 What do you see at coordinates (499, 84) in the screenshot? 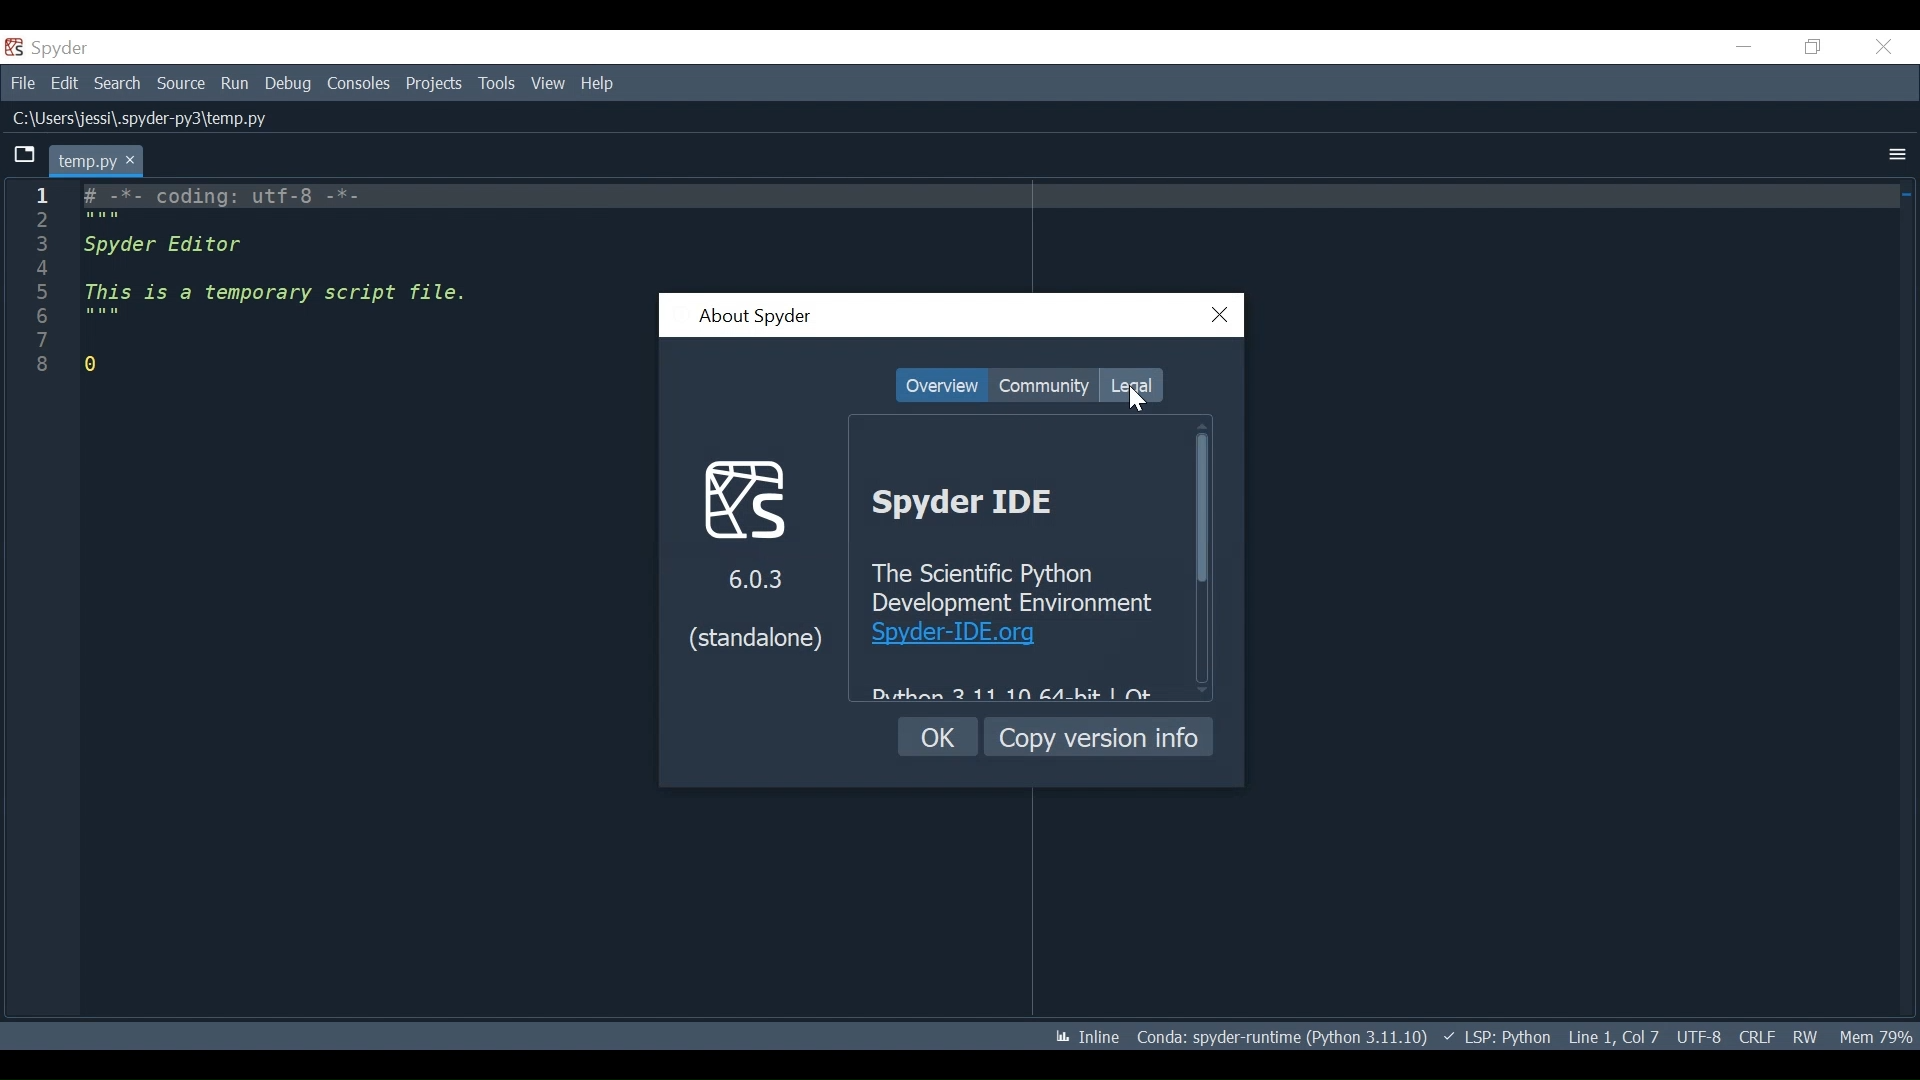
I see `Tools` at bounding box center [499, 84].